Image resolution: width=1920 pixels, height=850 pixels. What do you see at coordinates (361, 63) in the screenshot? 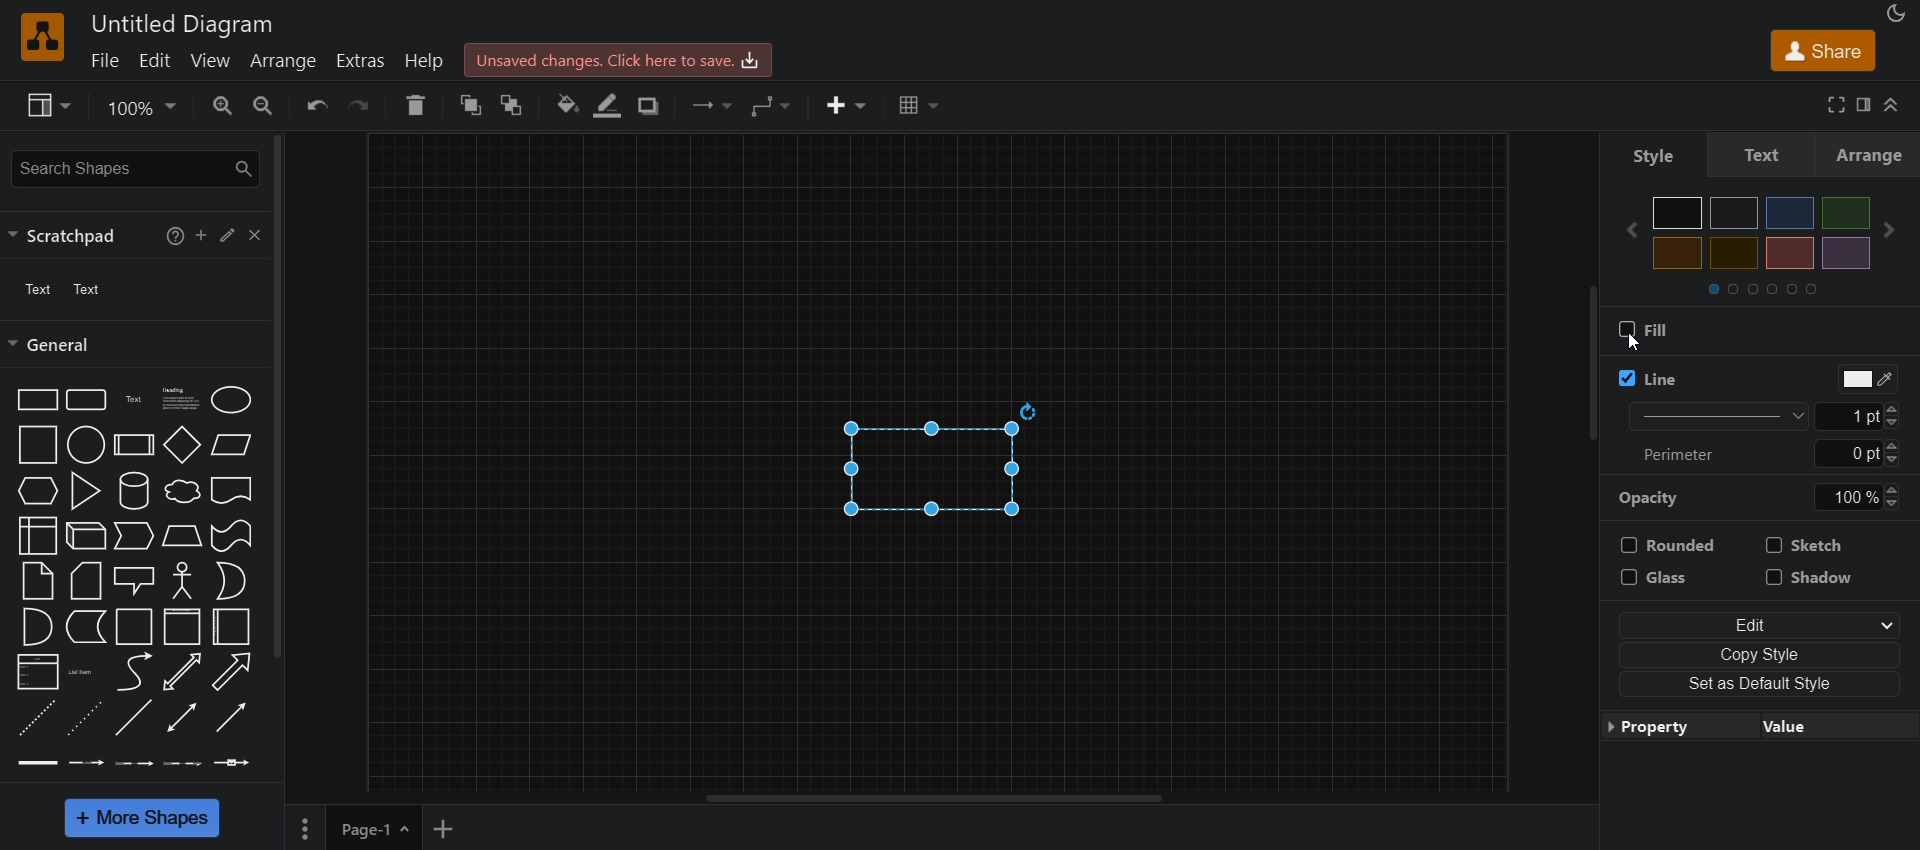
I see `extras` at bounding box center [361, 63].